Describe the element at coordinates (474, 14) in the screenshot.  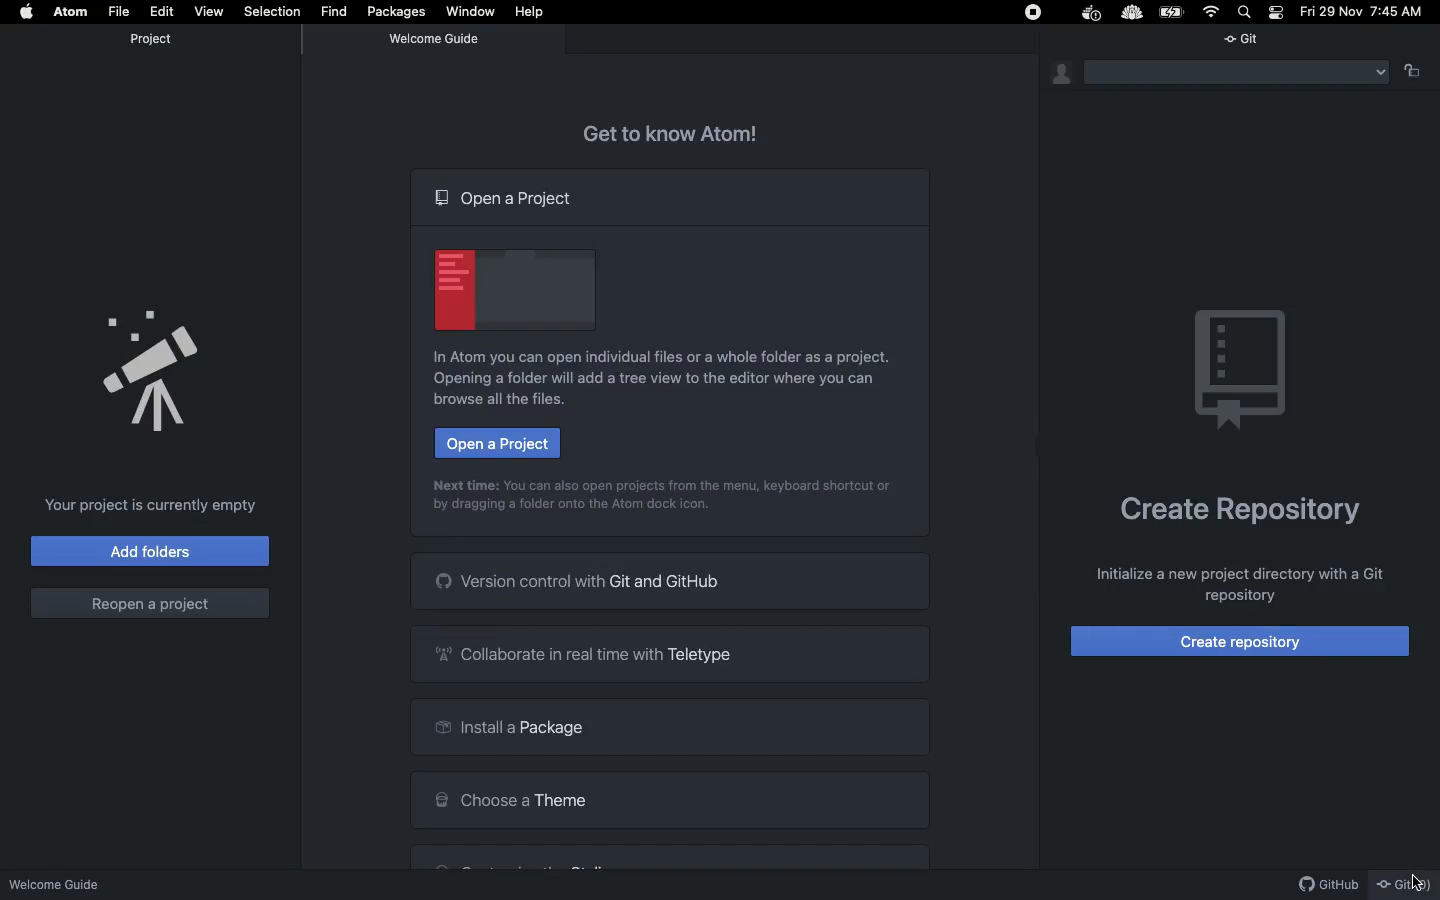
I see `Window` at that location.